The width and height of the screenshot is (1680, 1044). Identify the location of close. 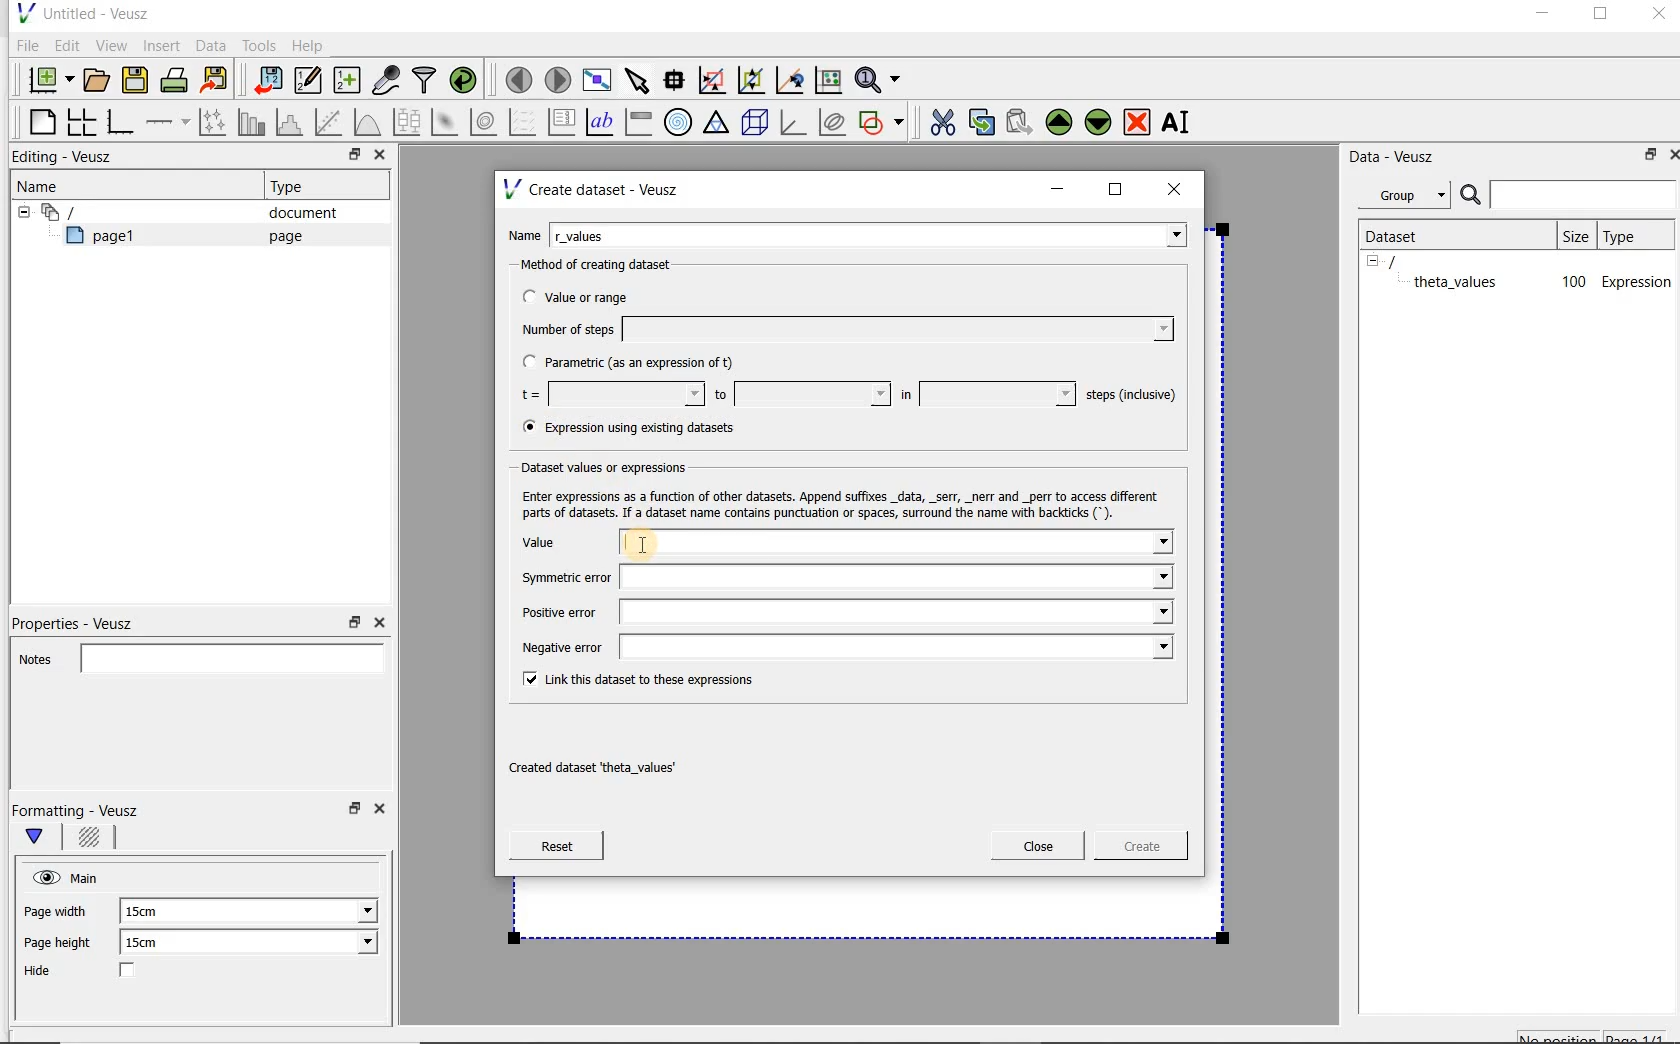
(1181, 188).